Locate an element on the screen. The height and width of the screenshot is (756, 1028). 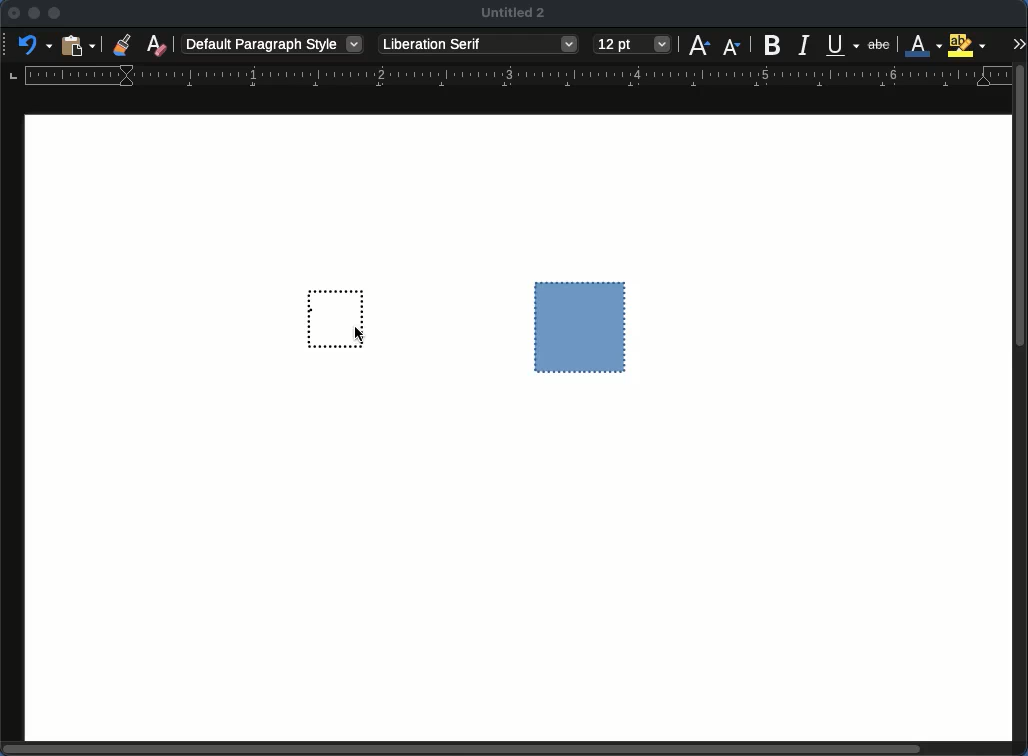
shape is located at coordinates (581, 327).